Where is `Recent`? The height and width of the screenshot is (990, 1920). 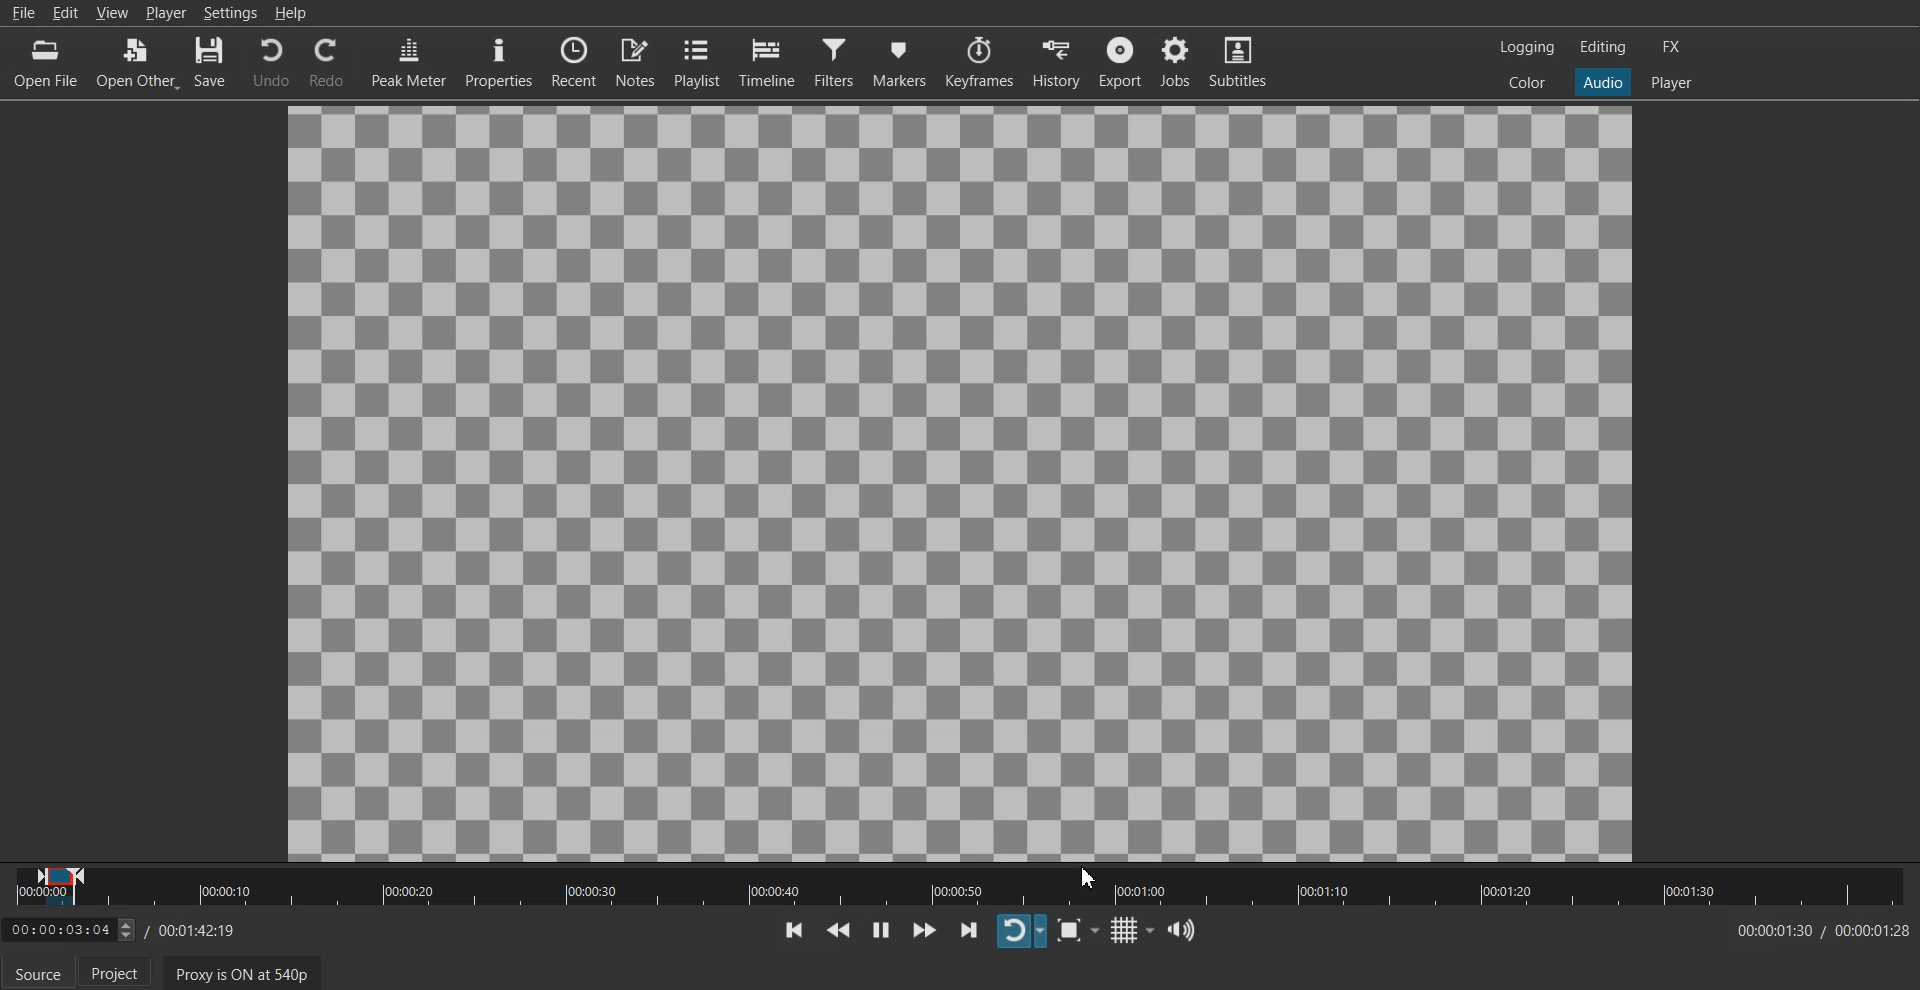
Recent is located at coordinates (574, 61).